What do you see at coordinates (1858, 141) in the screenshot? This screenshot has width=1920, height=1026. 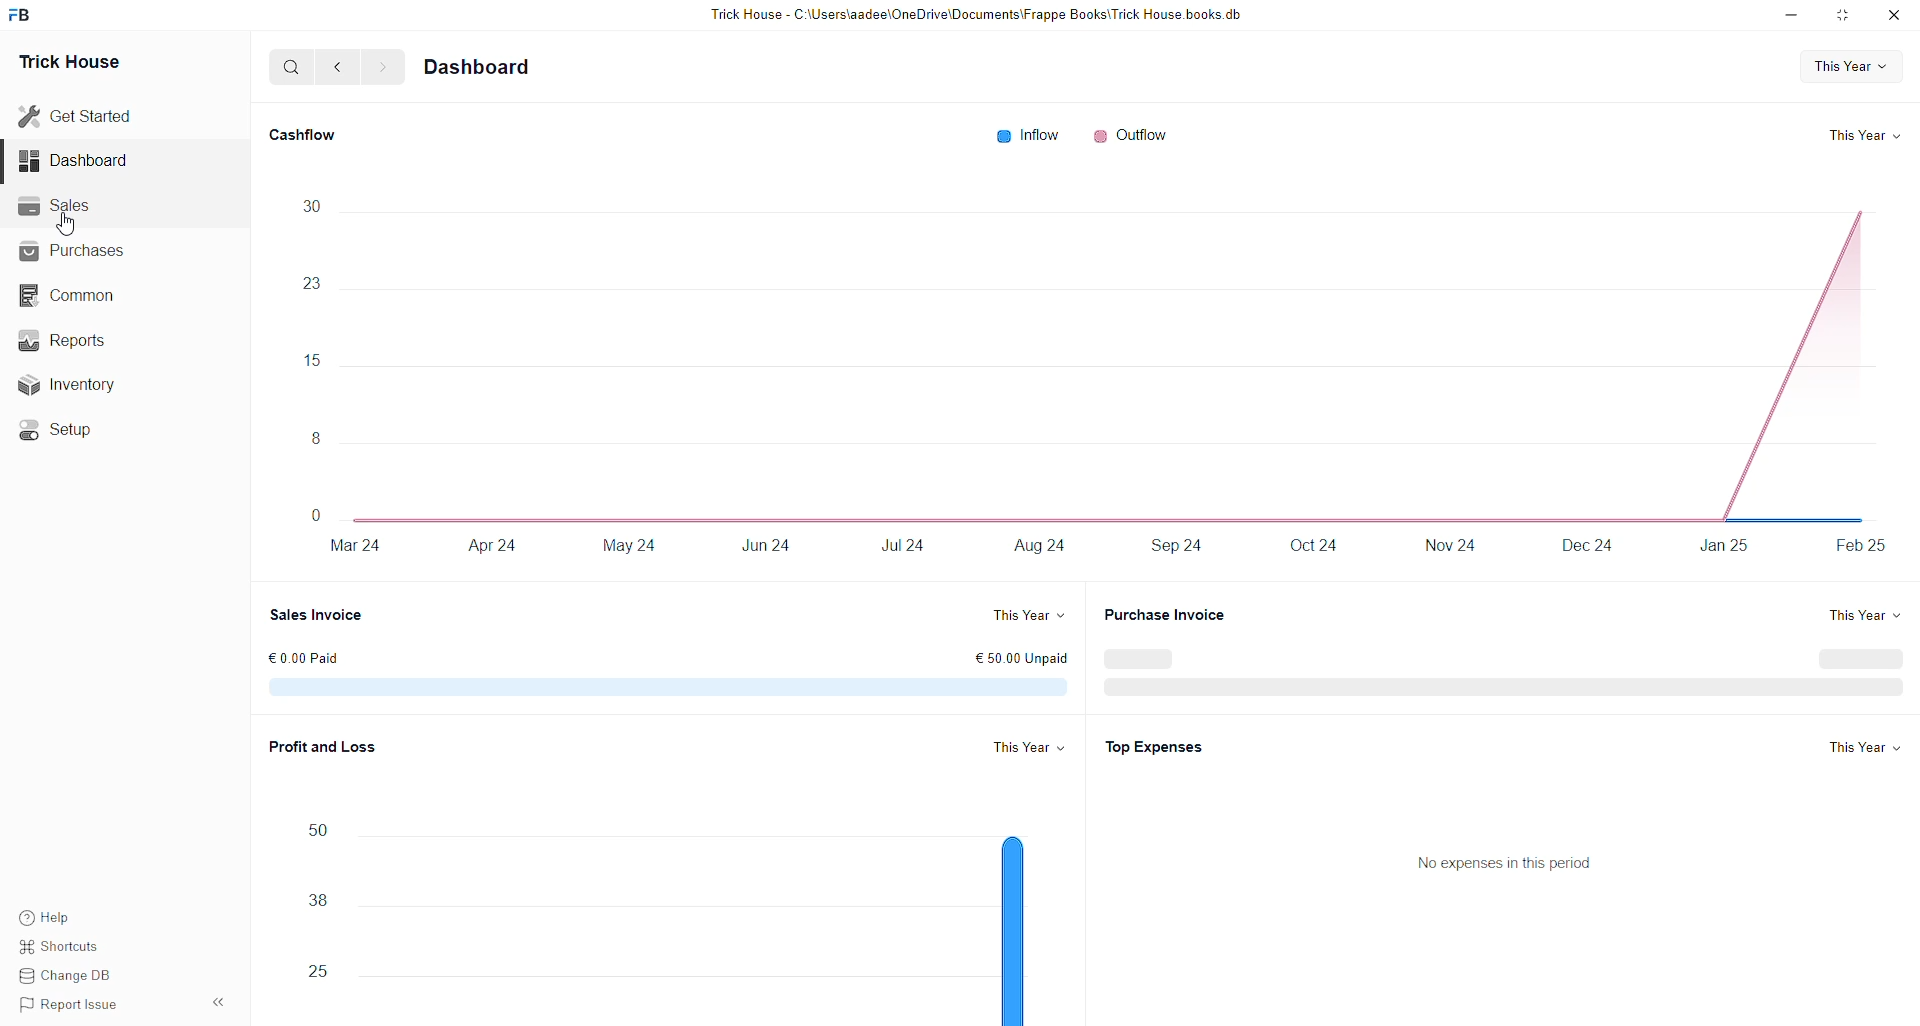 I see `This year` at bounding box center [1858, 141].